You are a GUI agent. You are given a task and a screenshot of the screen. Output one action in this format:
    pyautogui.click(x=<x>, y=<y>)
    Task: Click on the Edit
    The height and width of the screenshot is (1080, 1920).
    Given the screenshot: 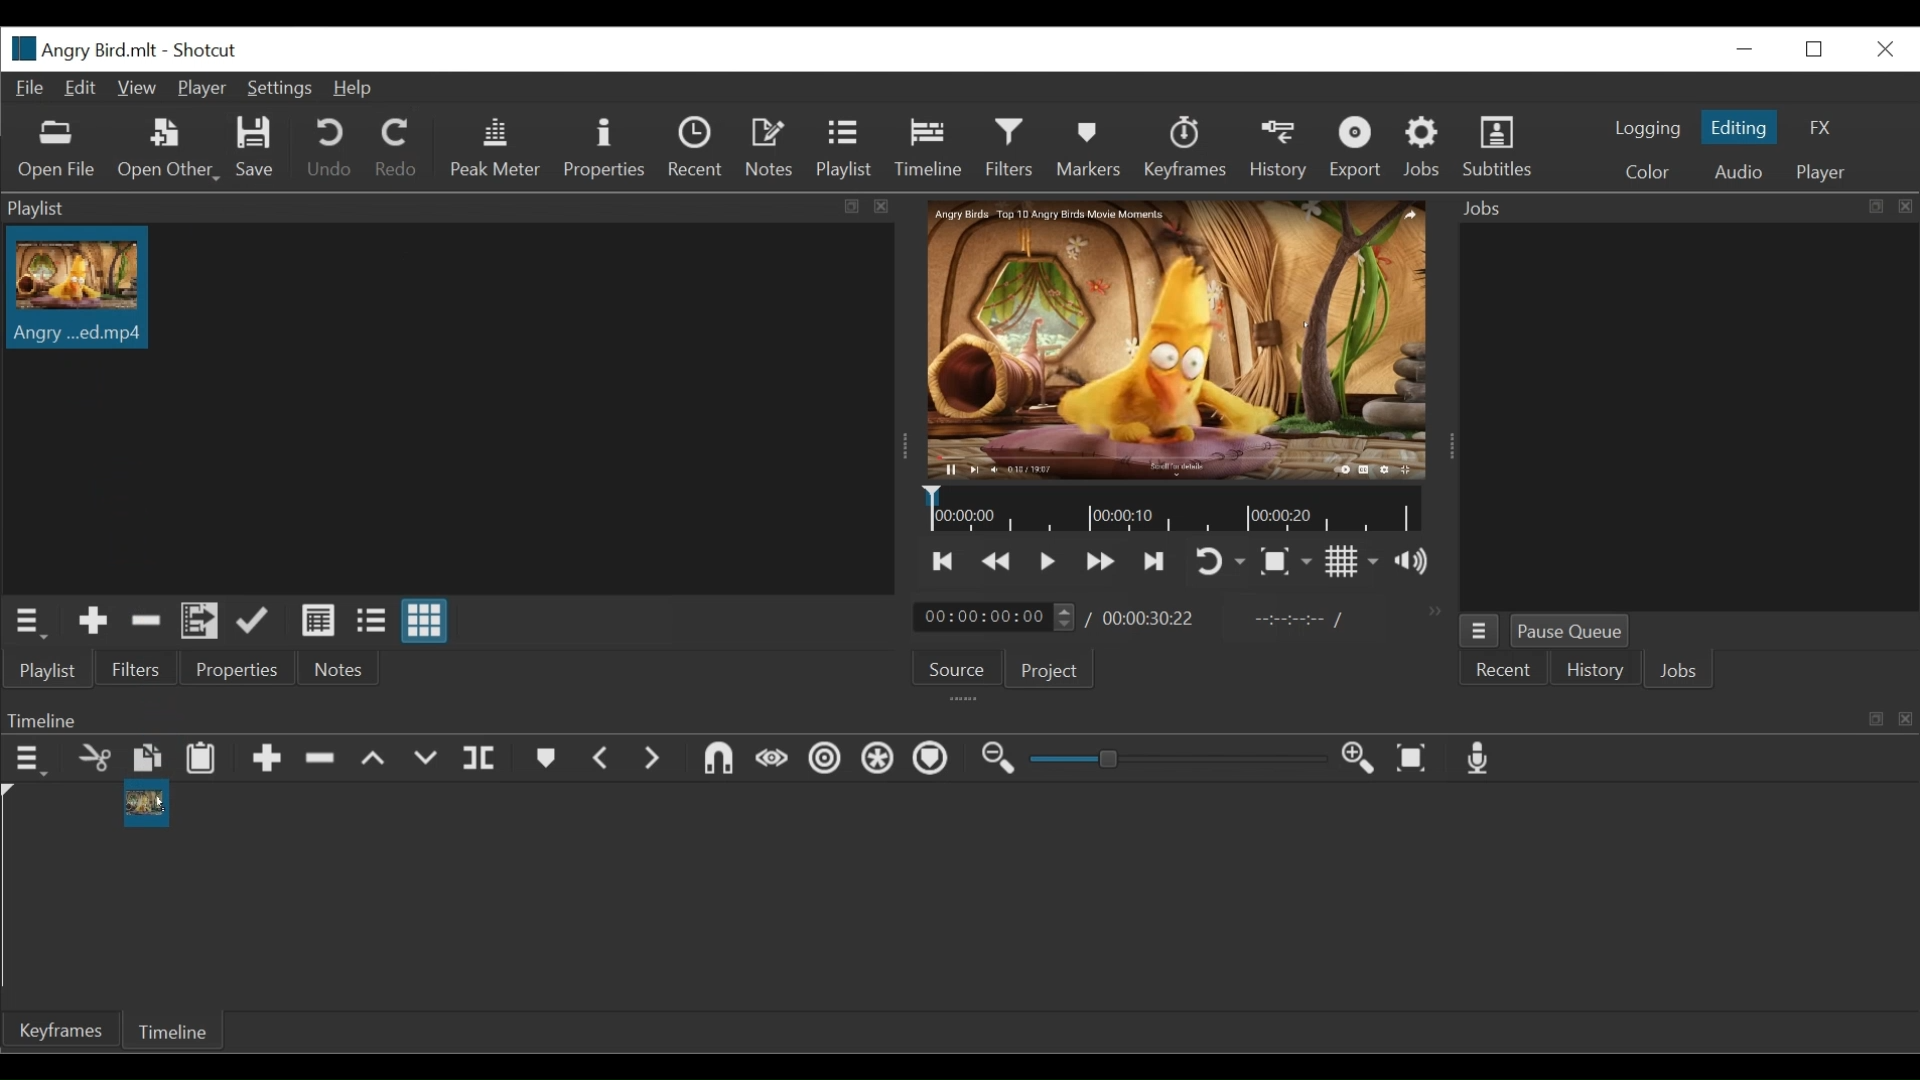 What is the action you would take?
    pyautogui.click(x=82, y=89)
    